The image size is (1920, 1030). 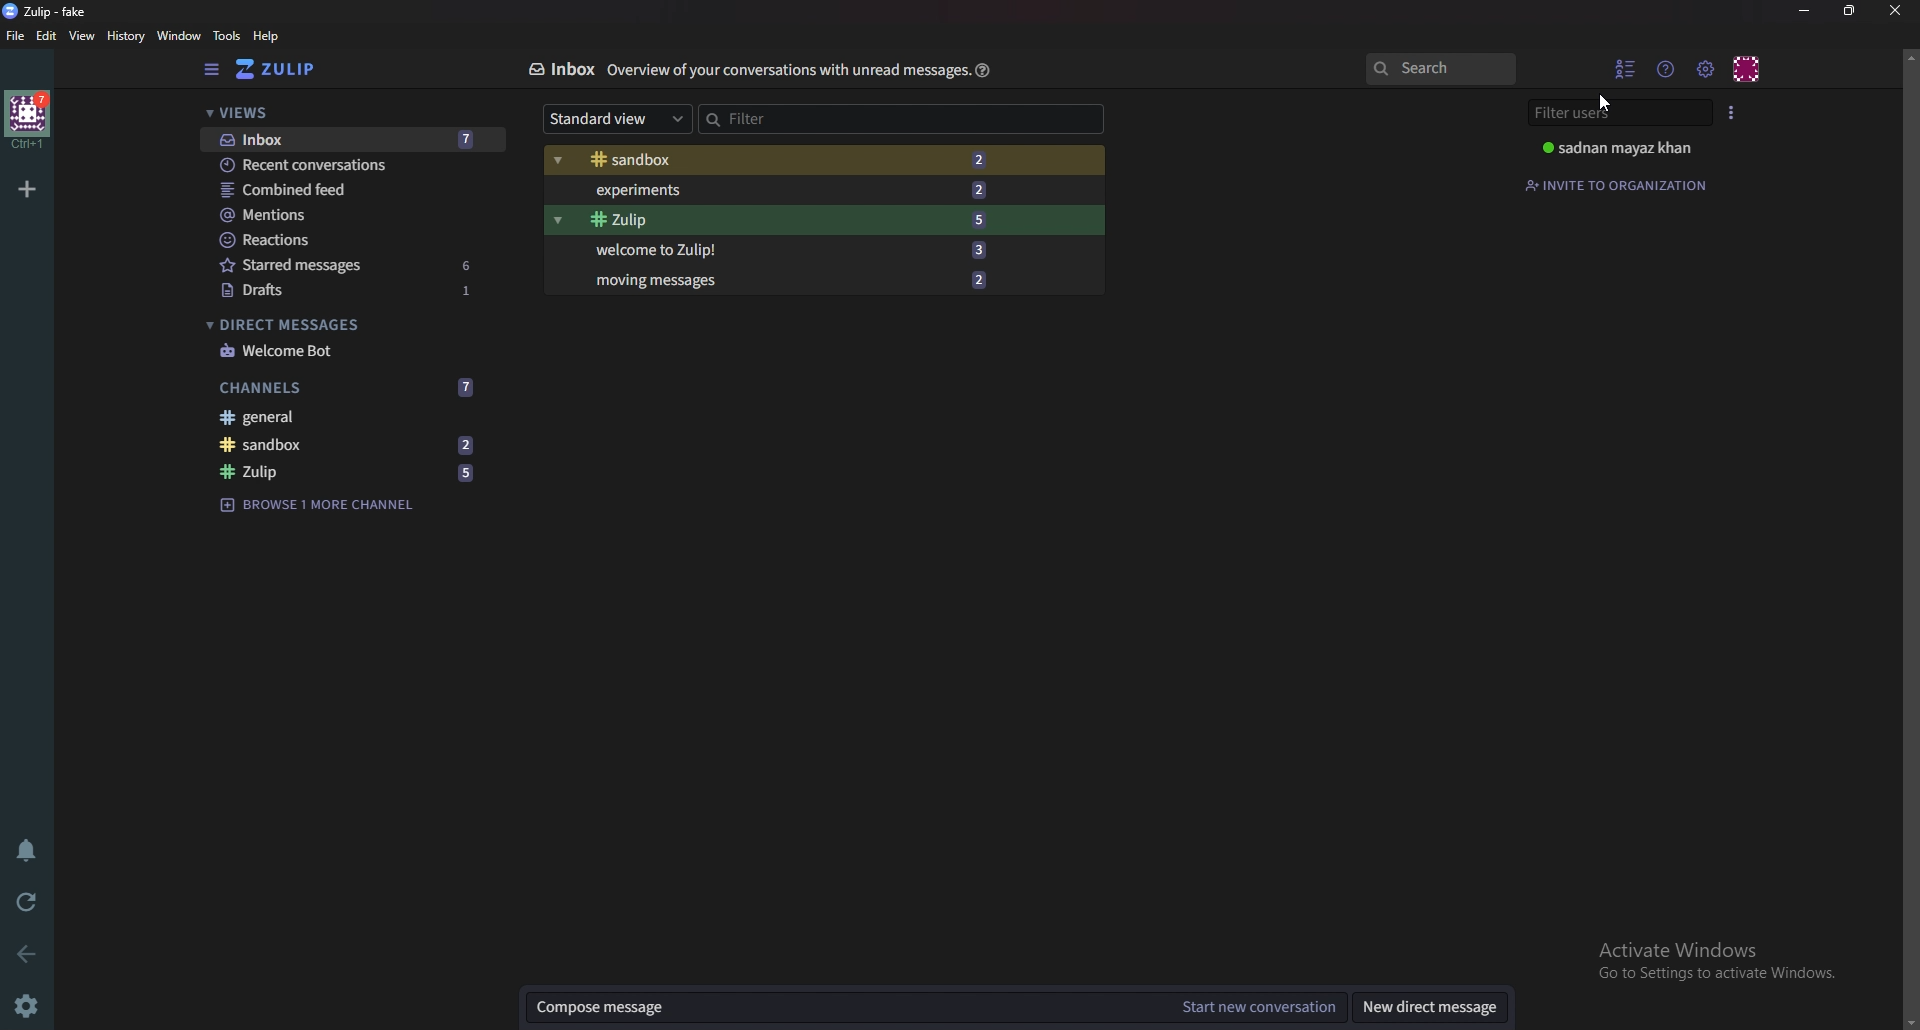 What do you see at coordinates (555, 69) in the screenshot?
I see `Inbox` at bounding box center [555, 69].